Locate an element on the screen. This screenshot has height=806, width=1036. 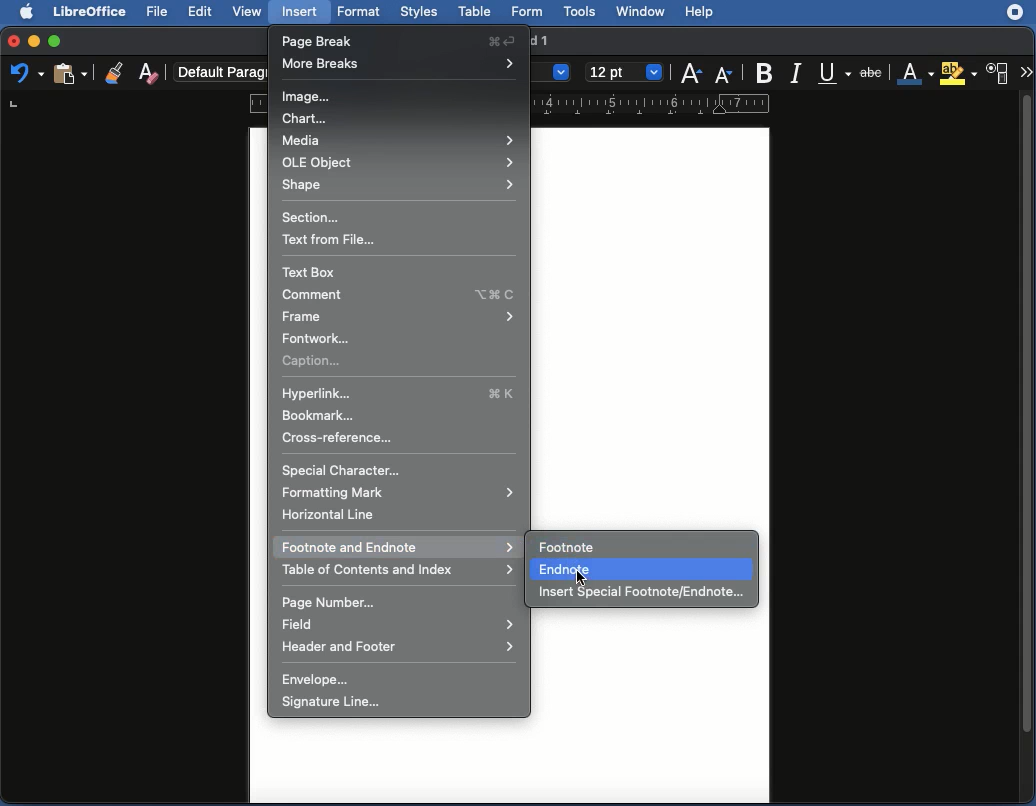
Special character is located at coordinates (346, 470).